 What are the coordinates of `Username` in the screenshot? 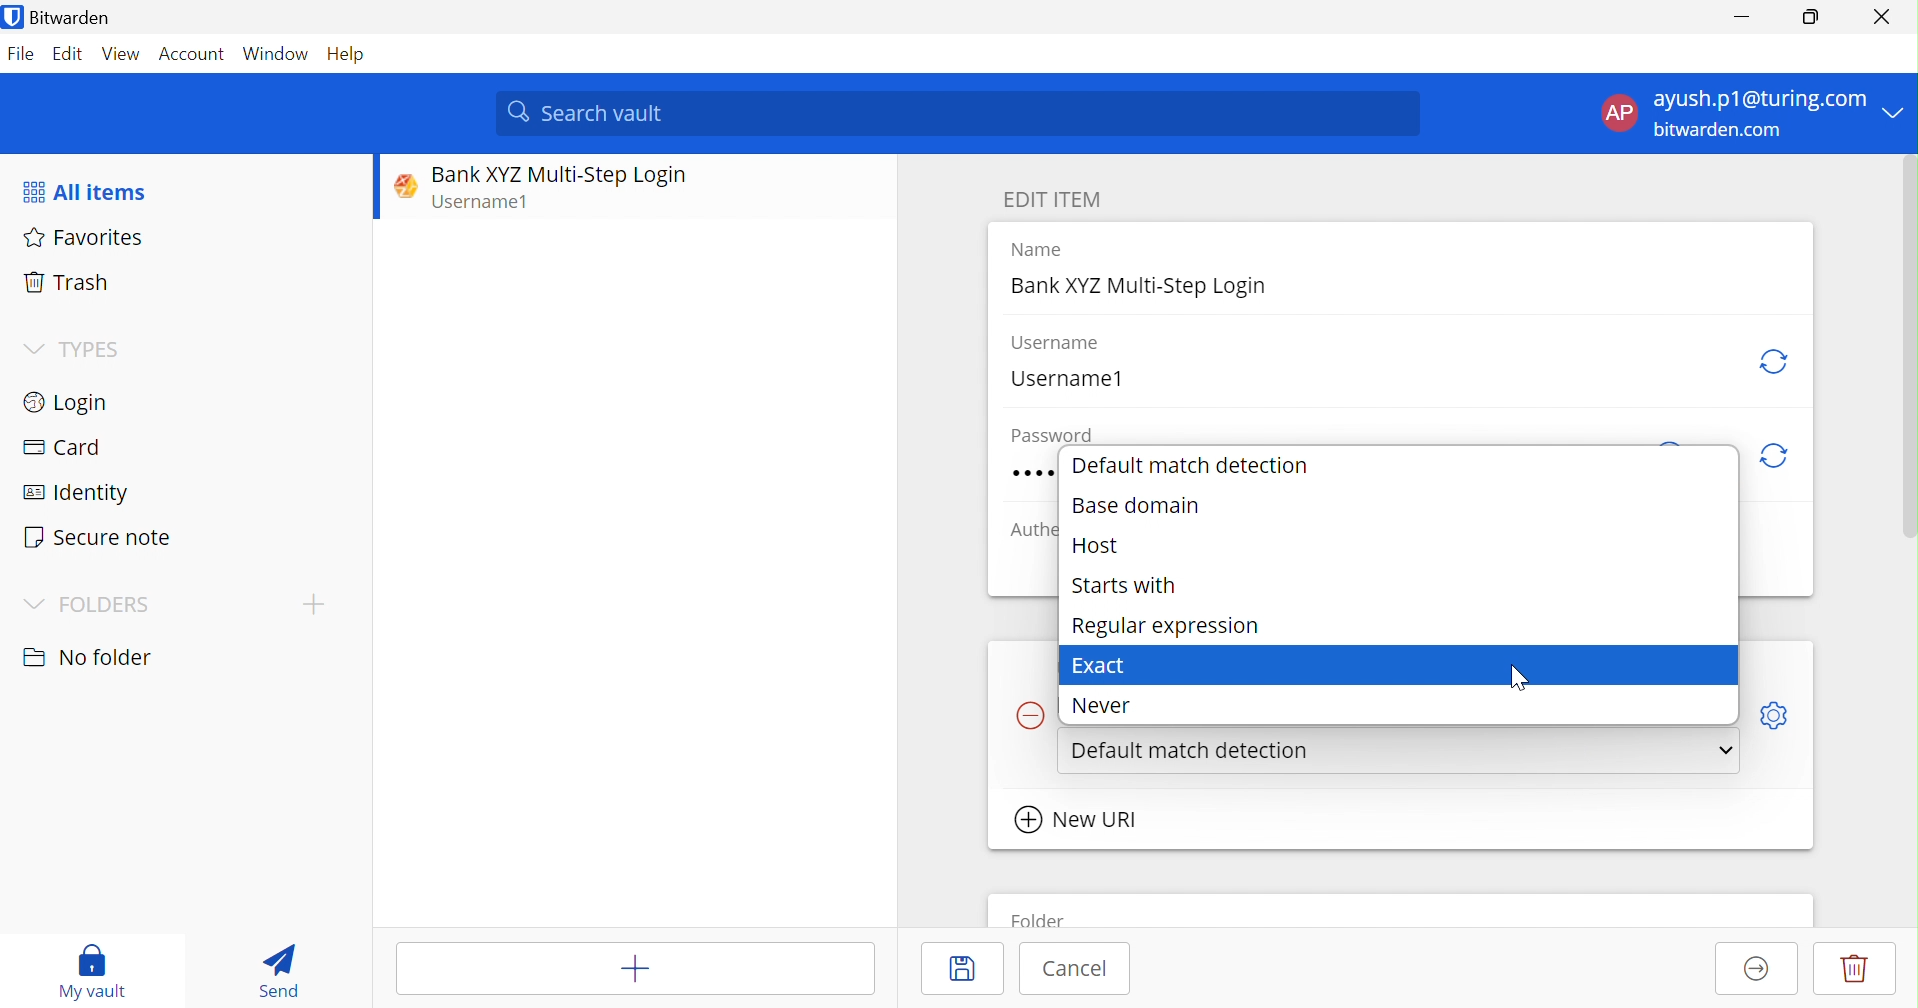 It's located at (1054, 343).